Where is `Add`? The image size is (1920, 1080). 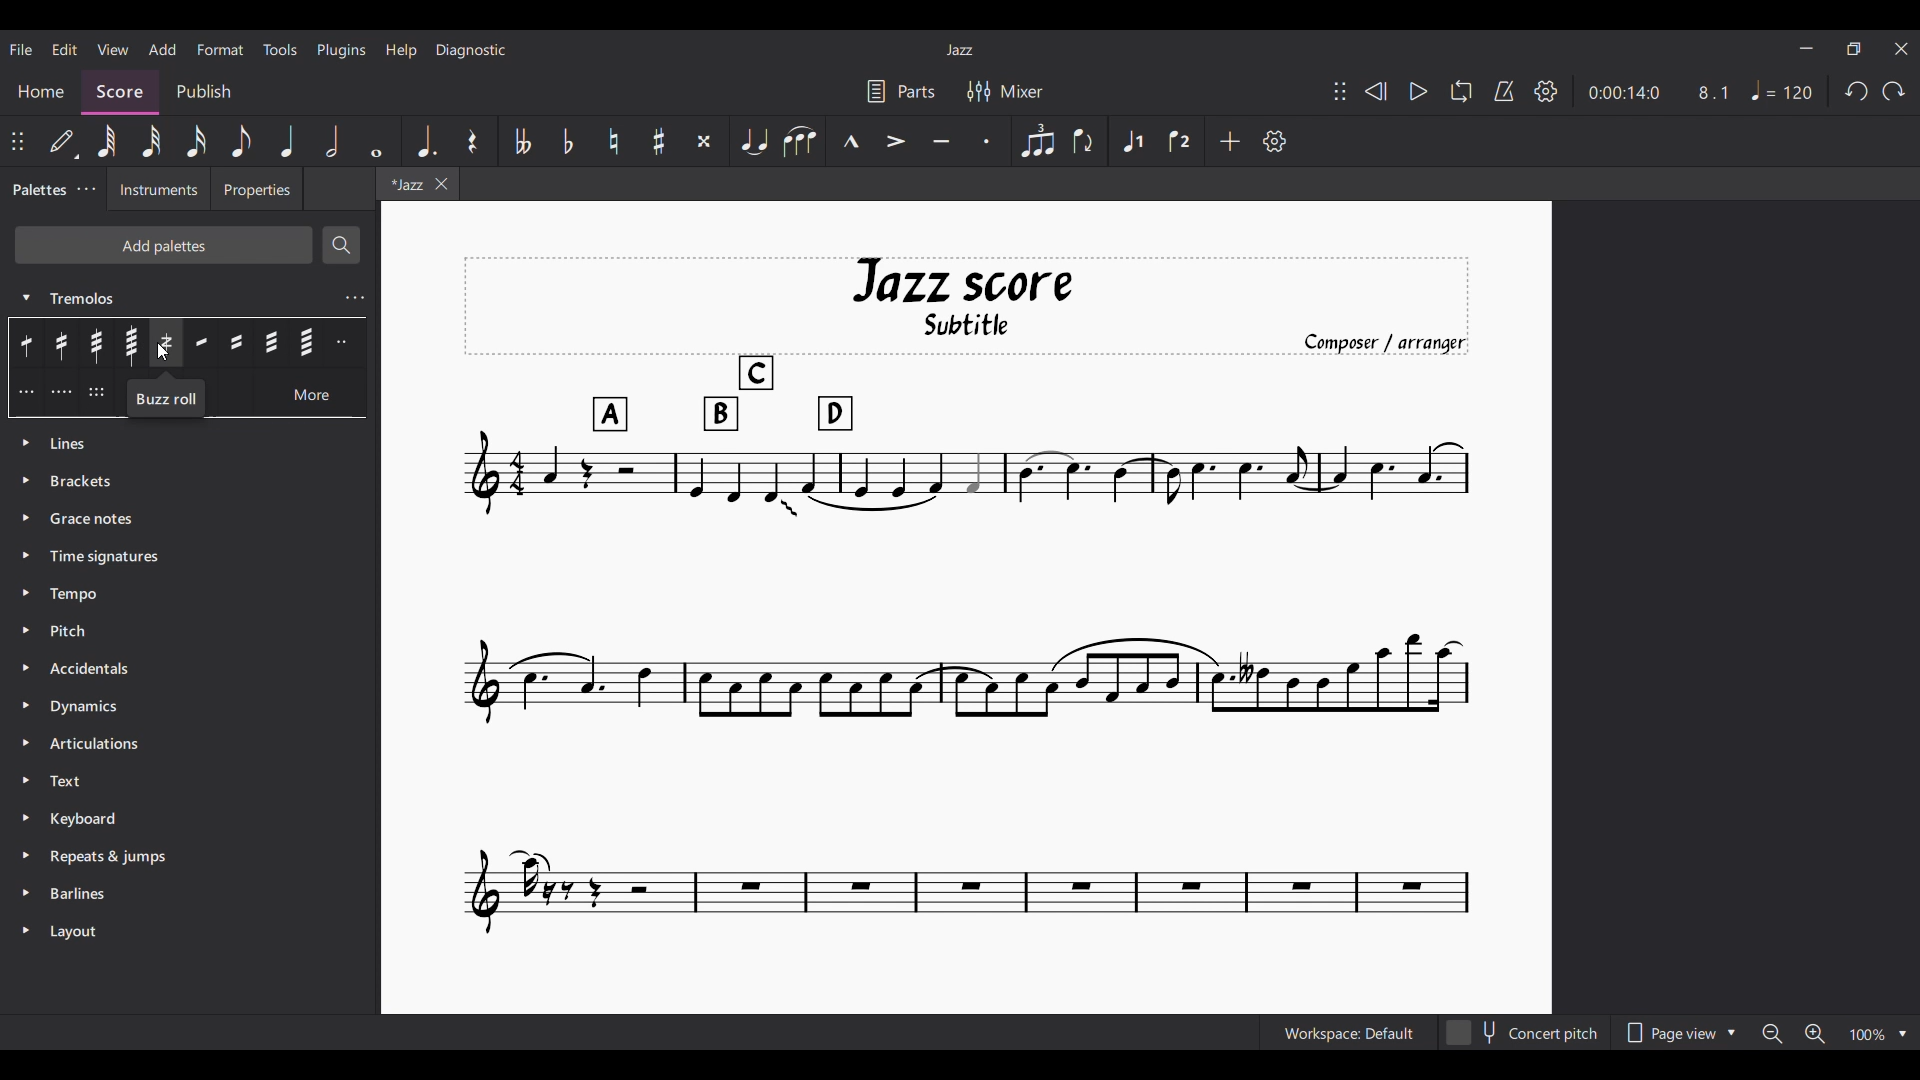 Add is located at coordinates (163, 49).